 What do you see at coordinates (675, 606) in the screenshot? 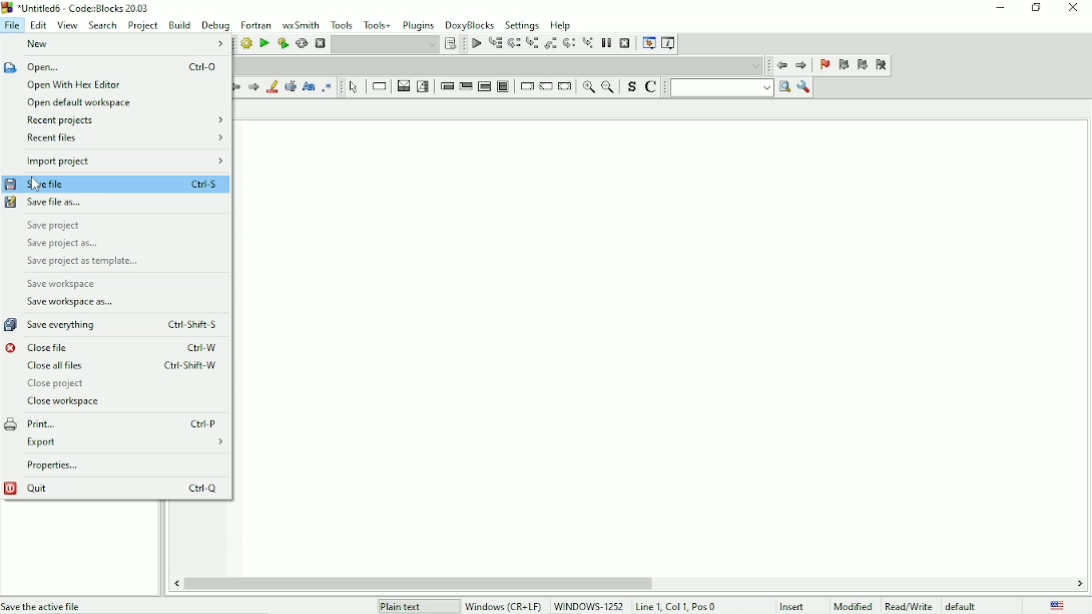
I see `Line 1, Col 1, Pos 0` at bounding box center [675, 606].